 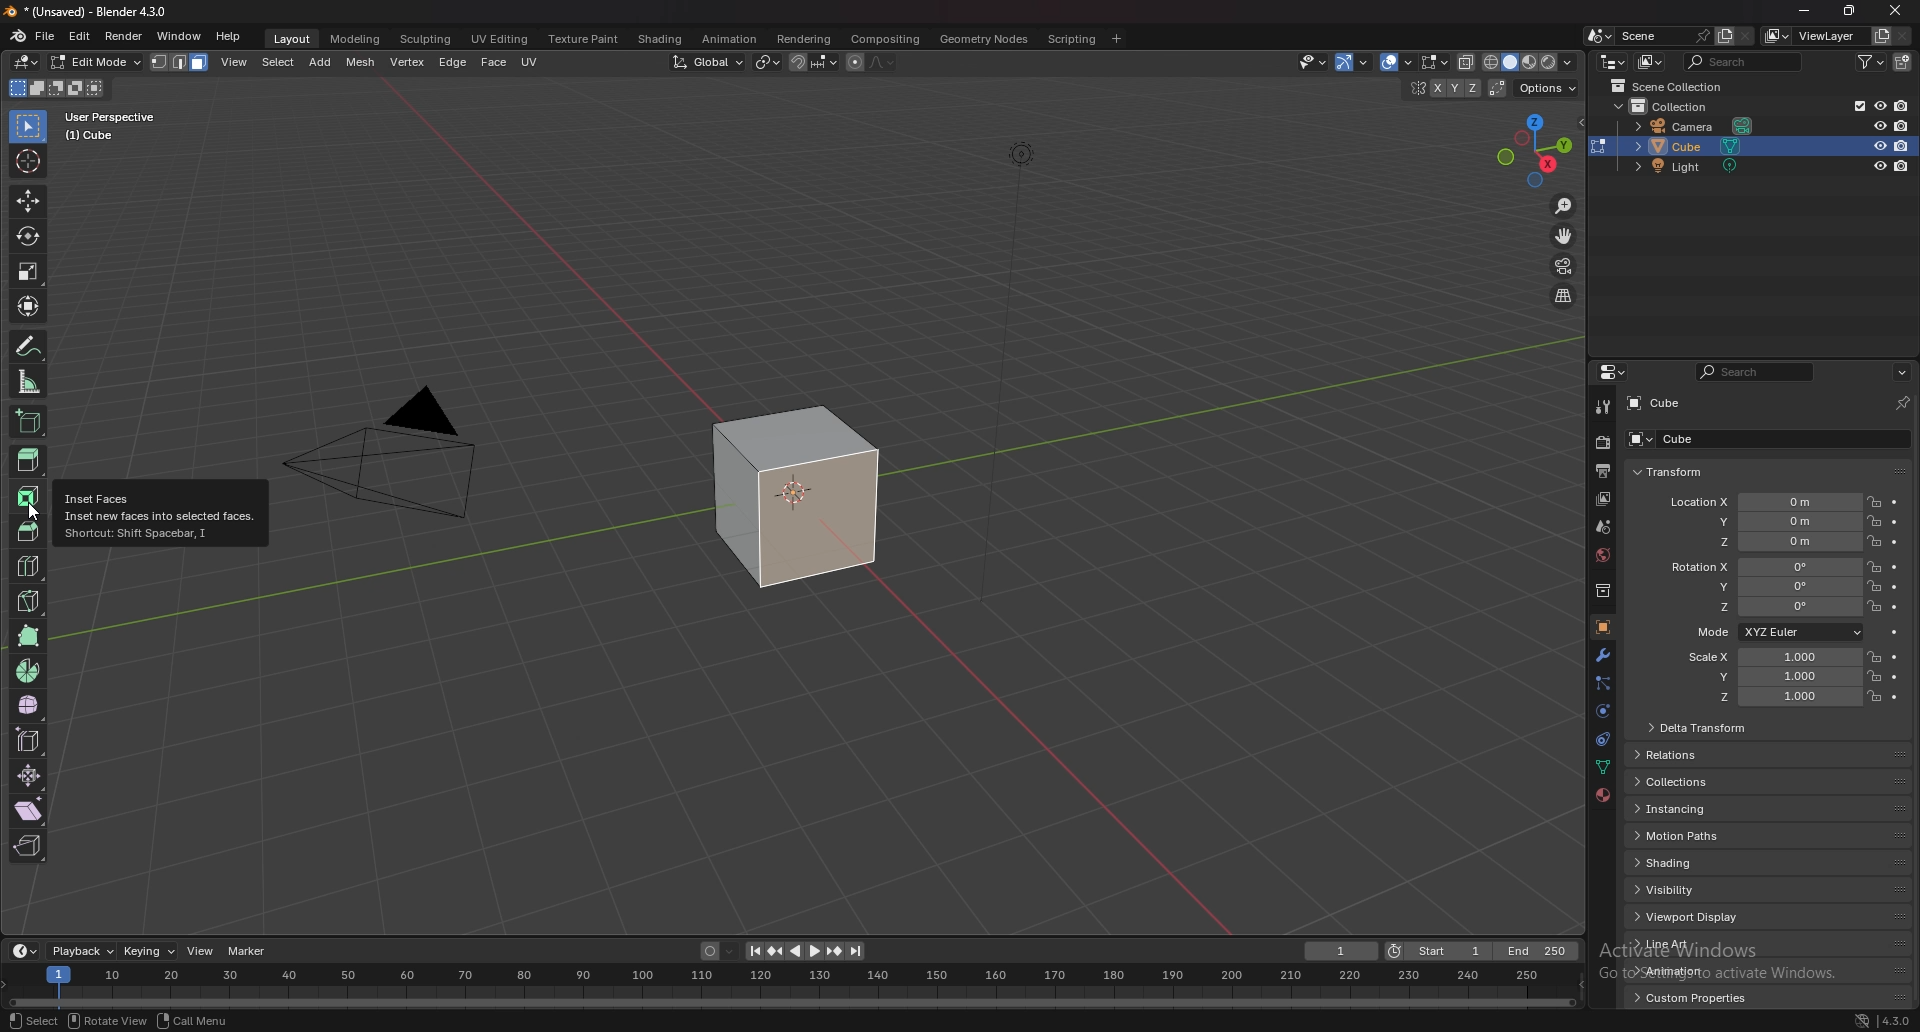 I want to click on inset faces, so click(x=29, y=497).